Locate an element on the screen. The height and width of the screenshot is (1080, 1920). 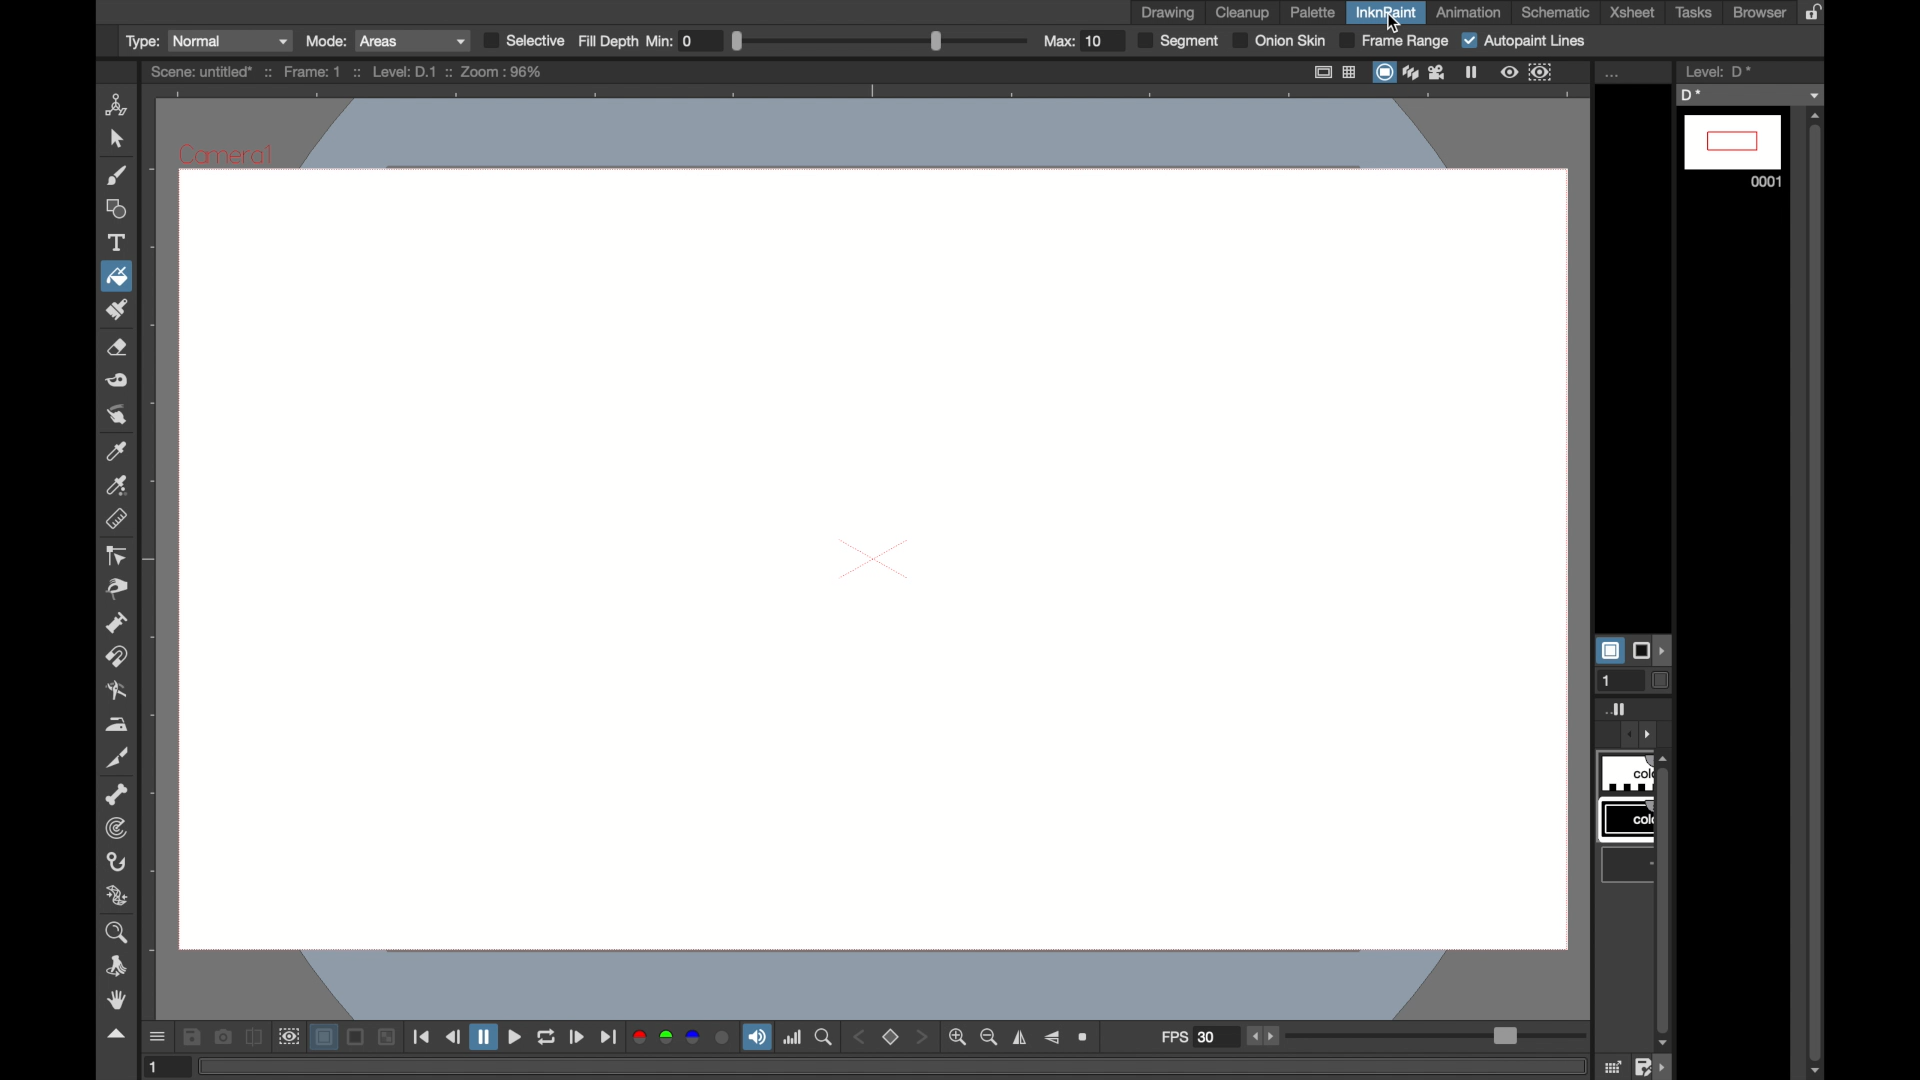
animate tool is located at coordinates (118, 105).